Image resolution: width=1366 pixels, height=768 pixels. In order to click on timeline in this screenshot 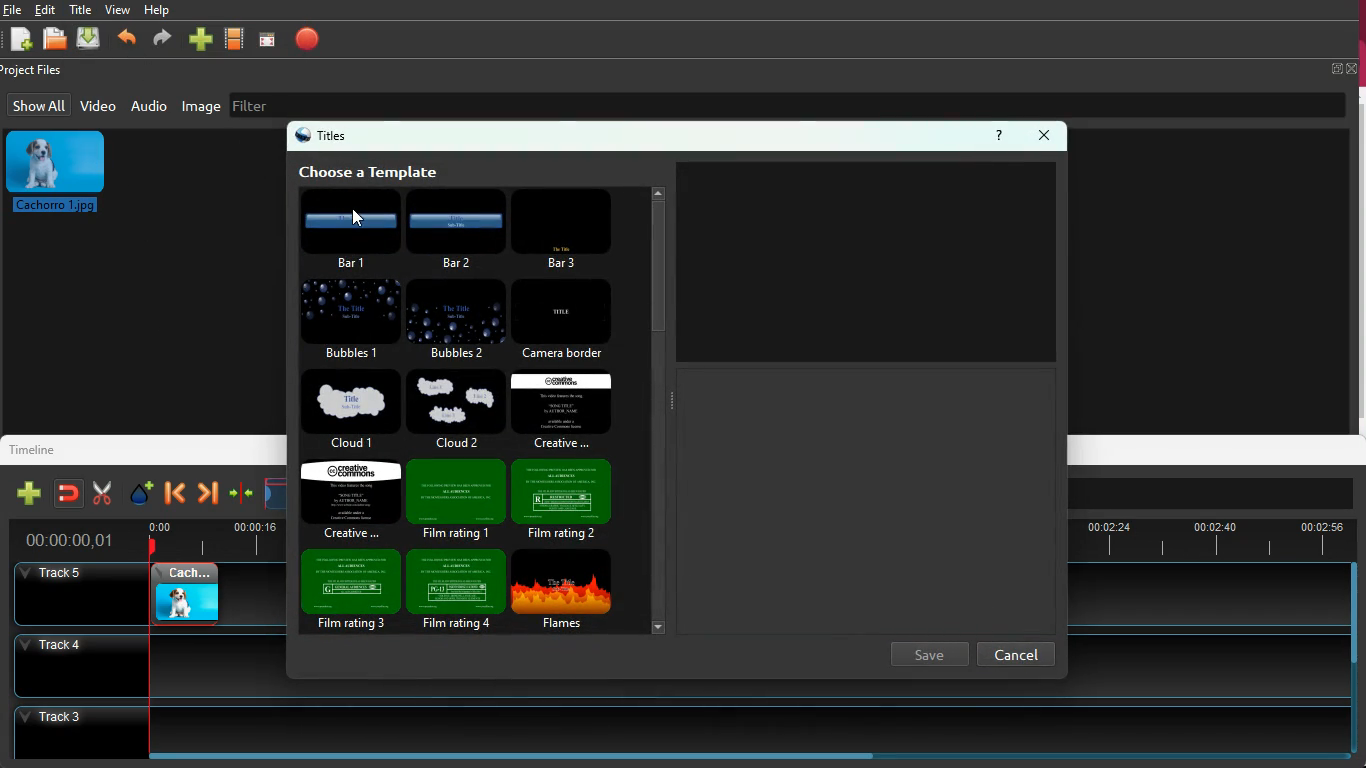, I will do `click(41, 448)`.